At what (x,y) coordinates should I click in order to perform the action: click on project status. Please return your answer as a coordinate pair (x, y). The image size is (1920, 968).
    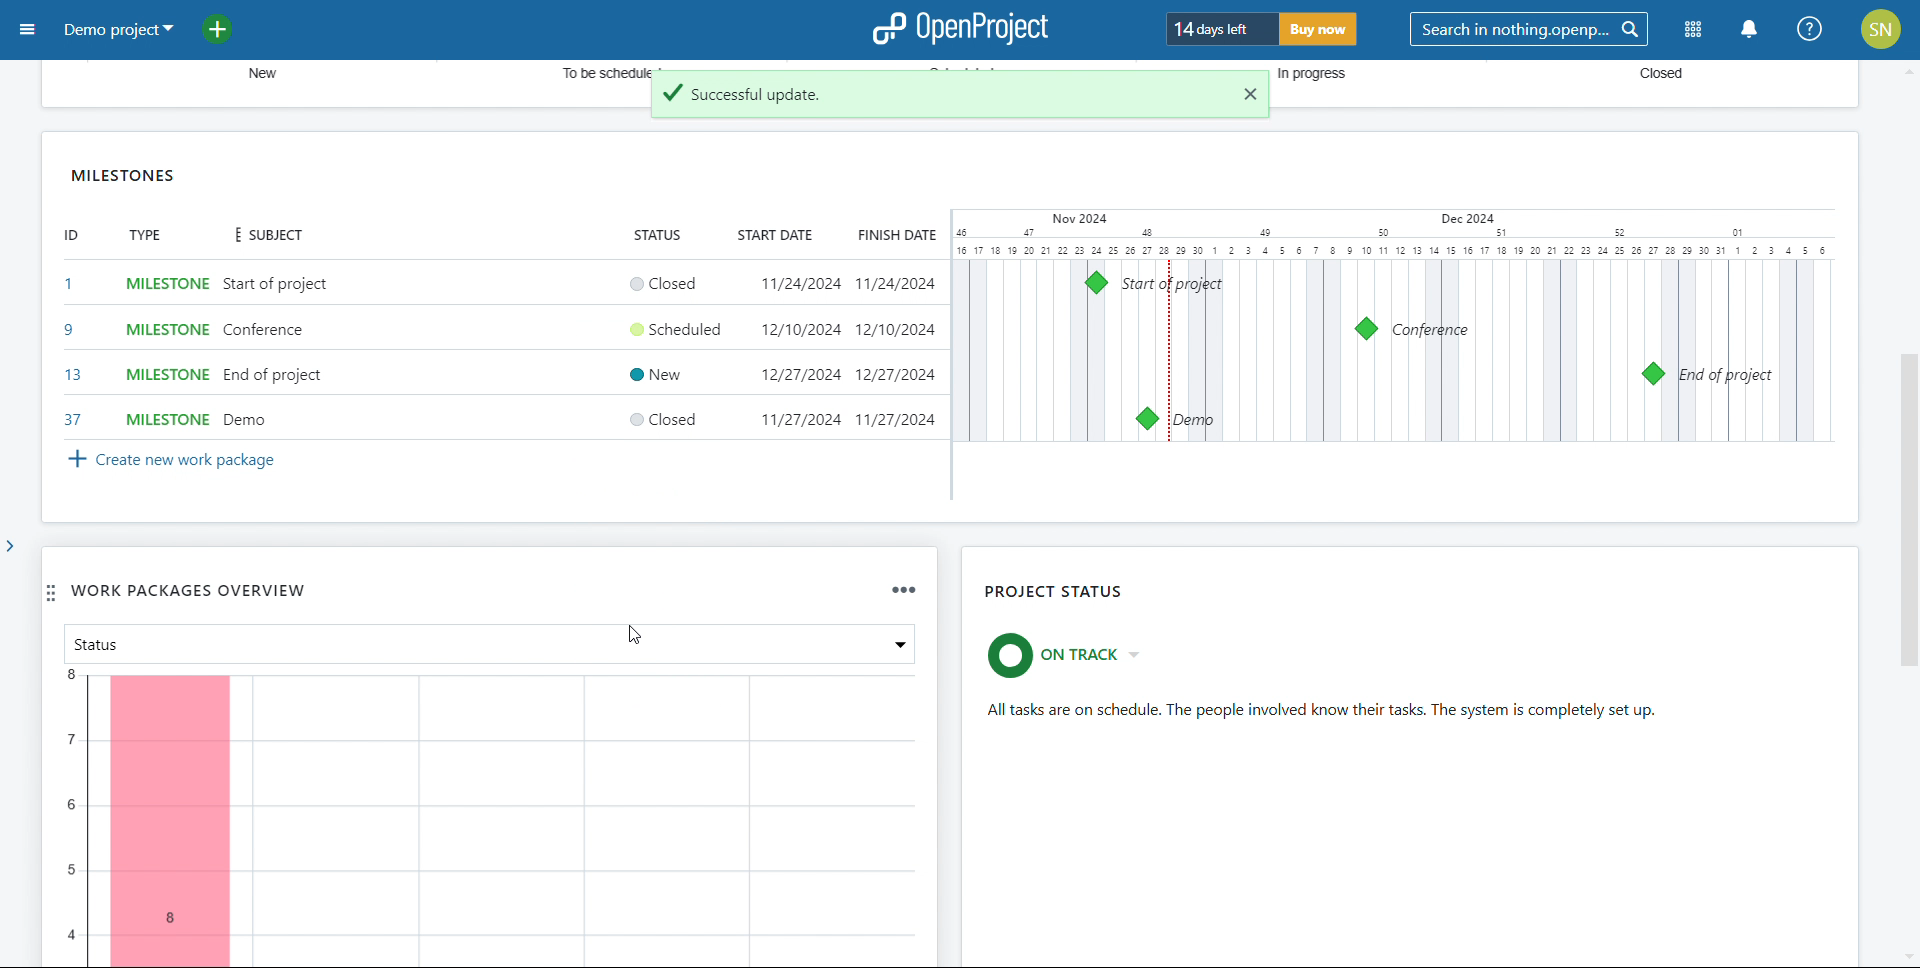
    Looking at the image, I should click on (1055, 593).